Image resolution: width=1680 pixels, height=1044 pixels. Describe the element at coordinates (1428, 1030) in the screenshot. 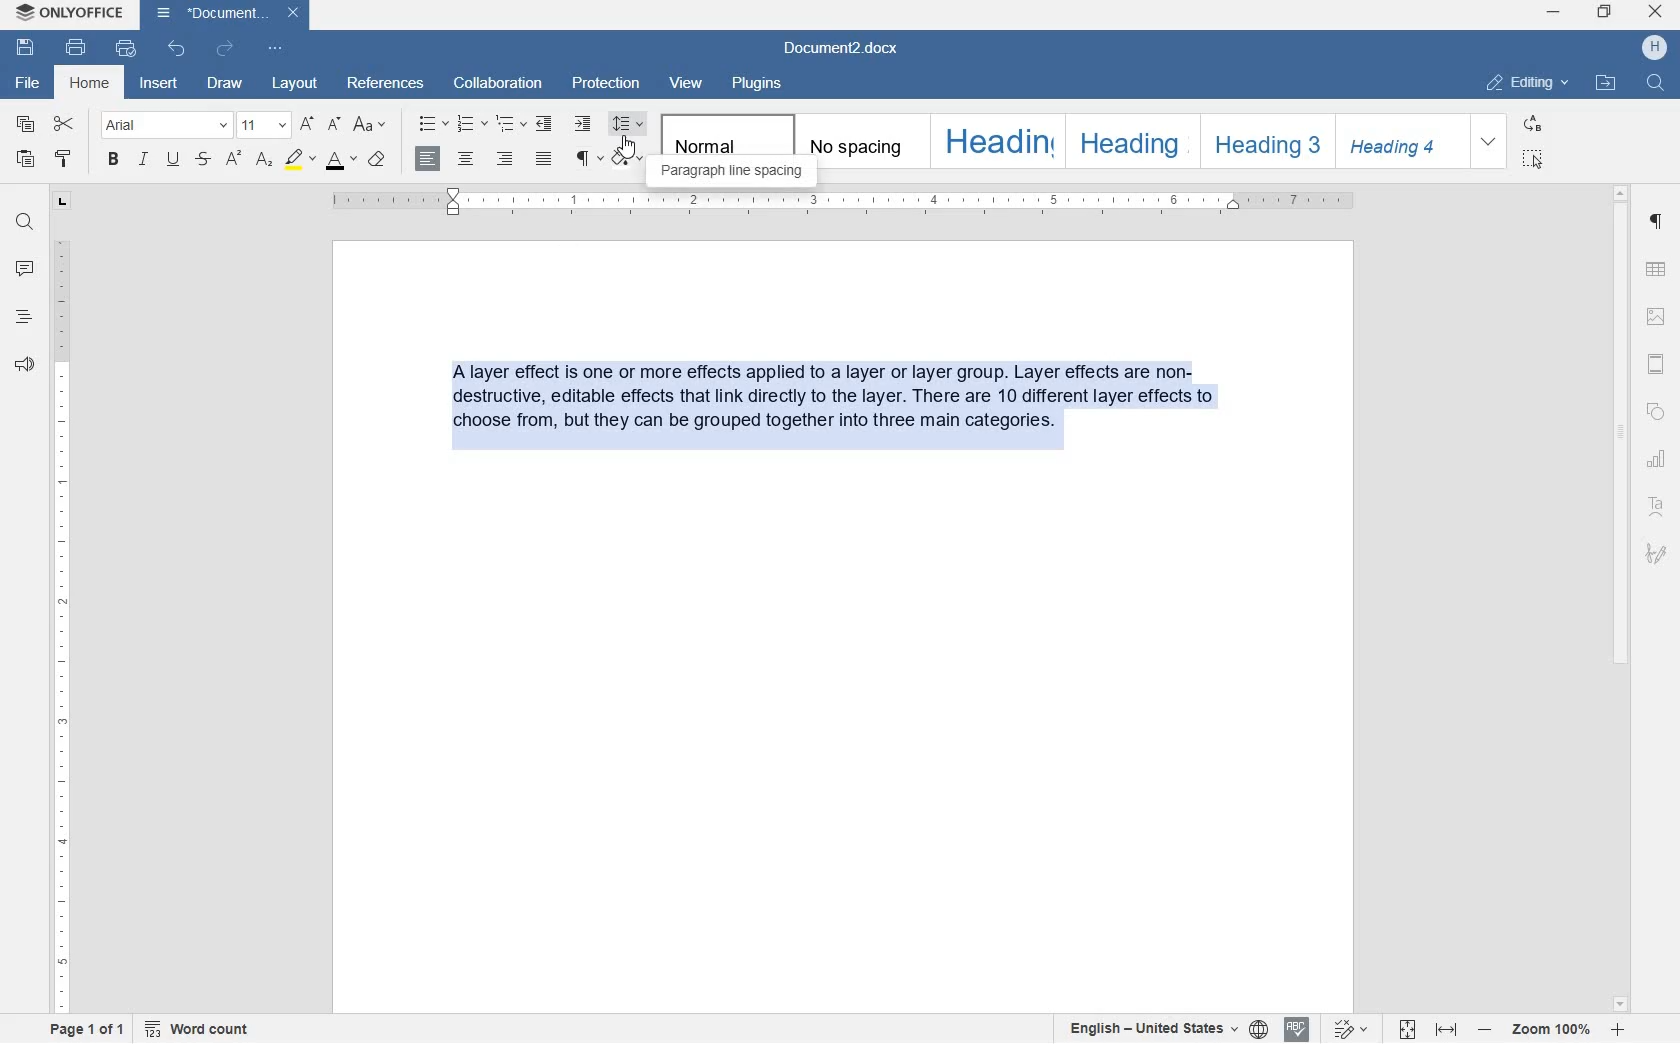

I see `fit to page or to width` at that location.